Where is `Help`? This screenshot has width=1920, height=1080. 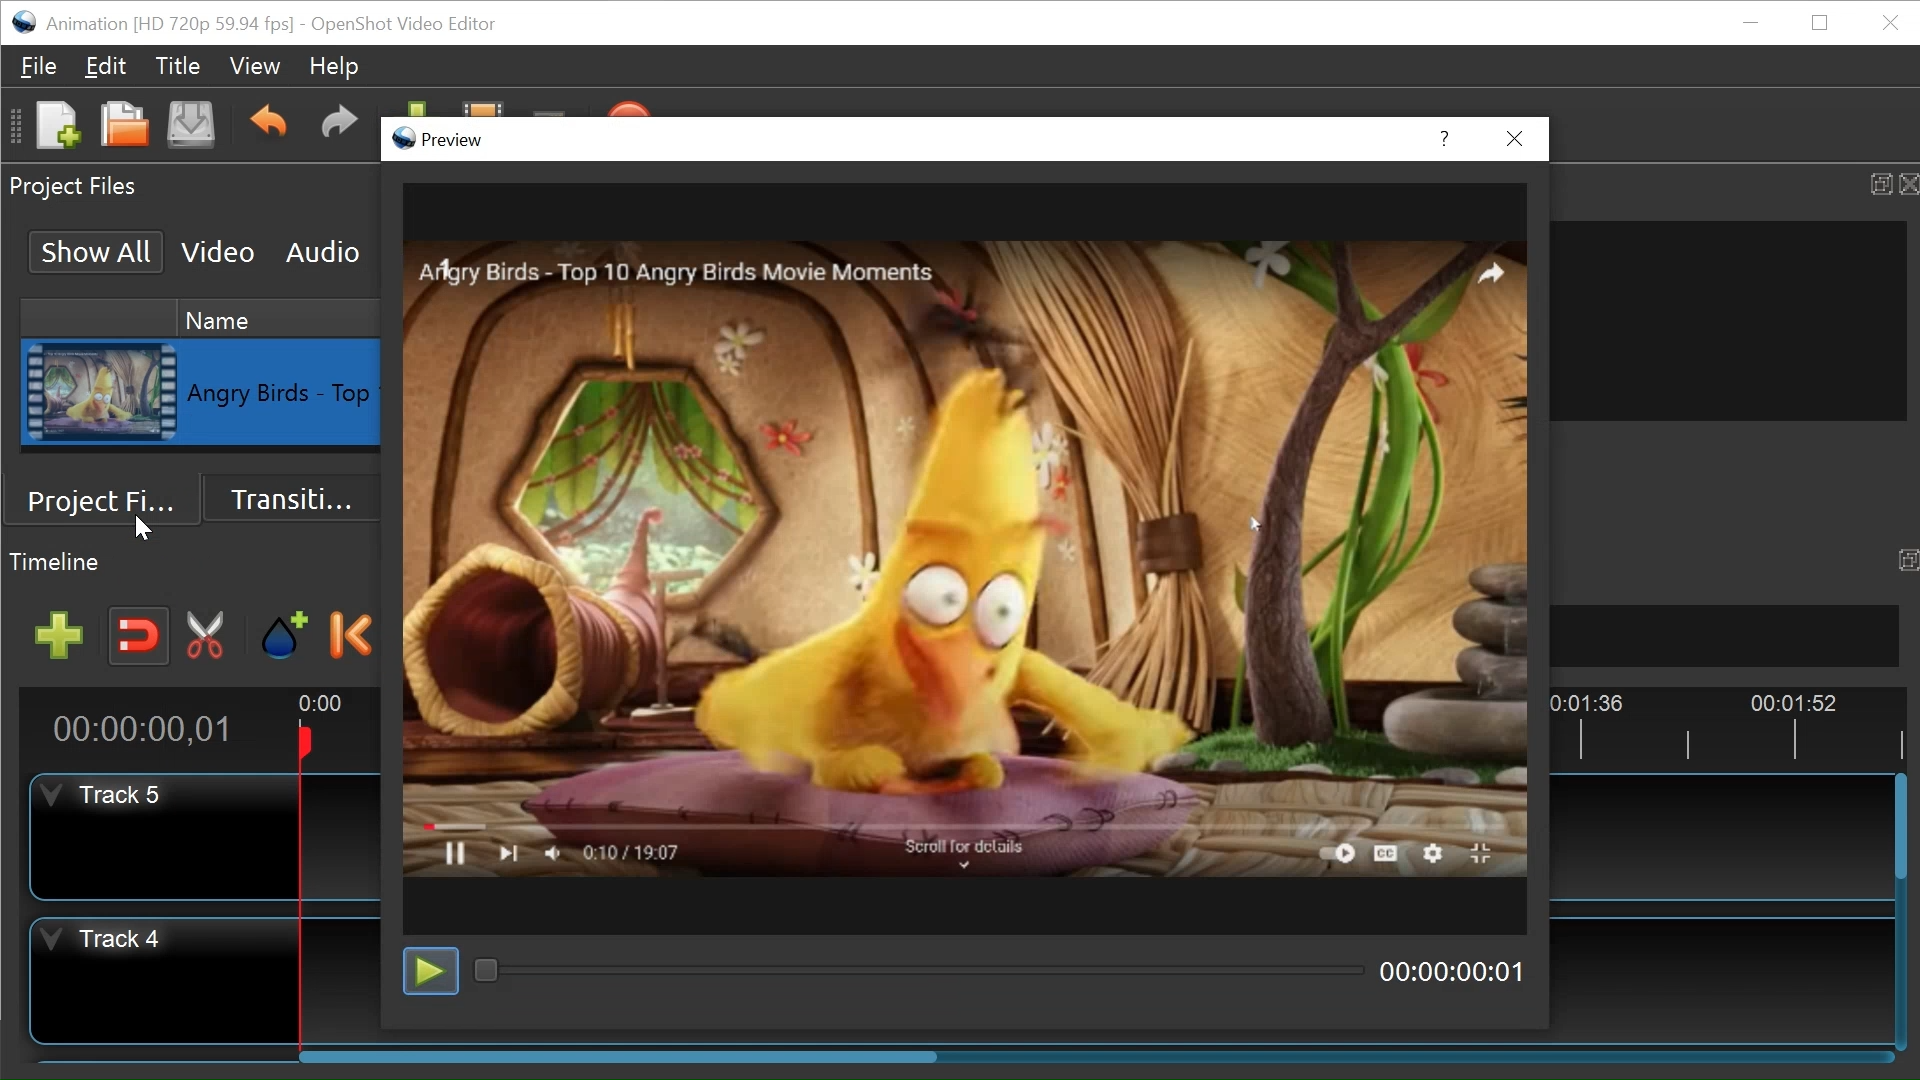
Help is located at coordinates (1449, 139).